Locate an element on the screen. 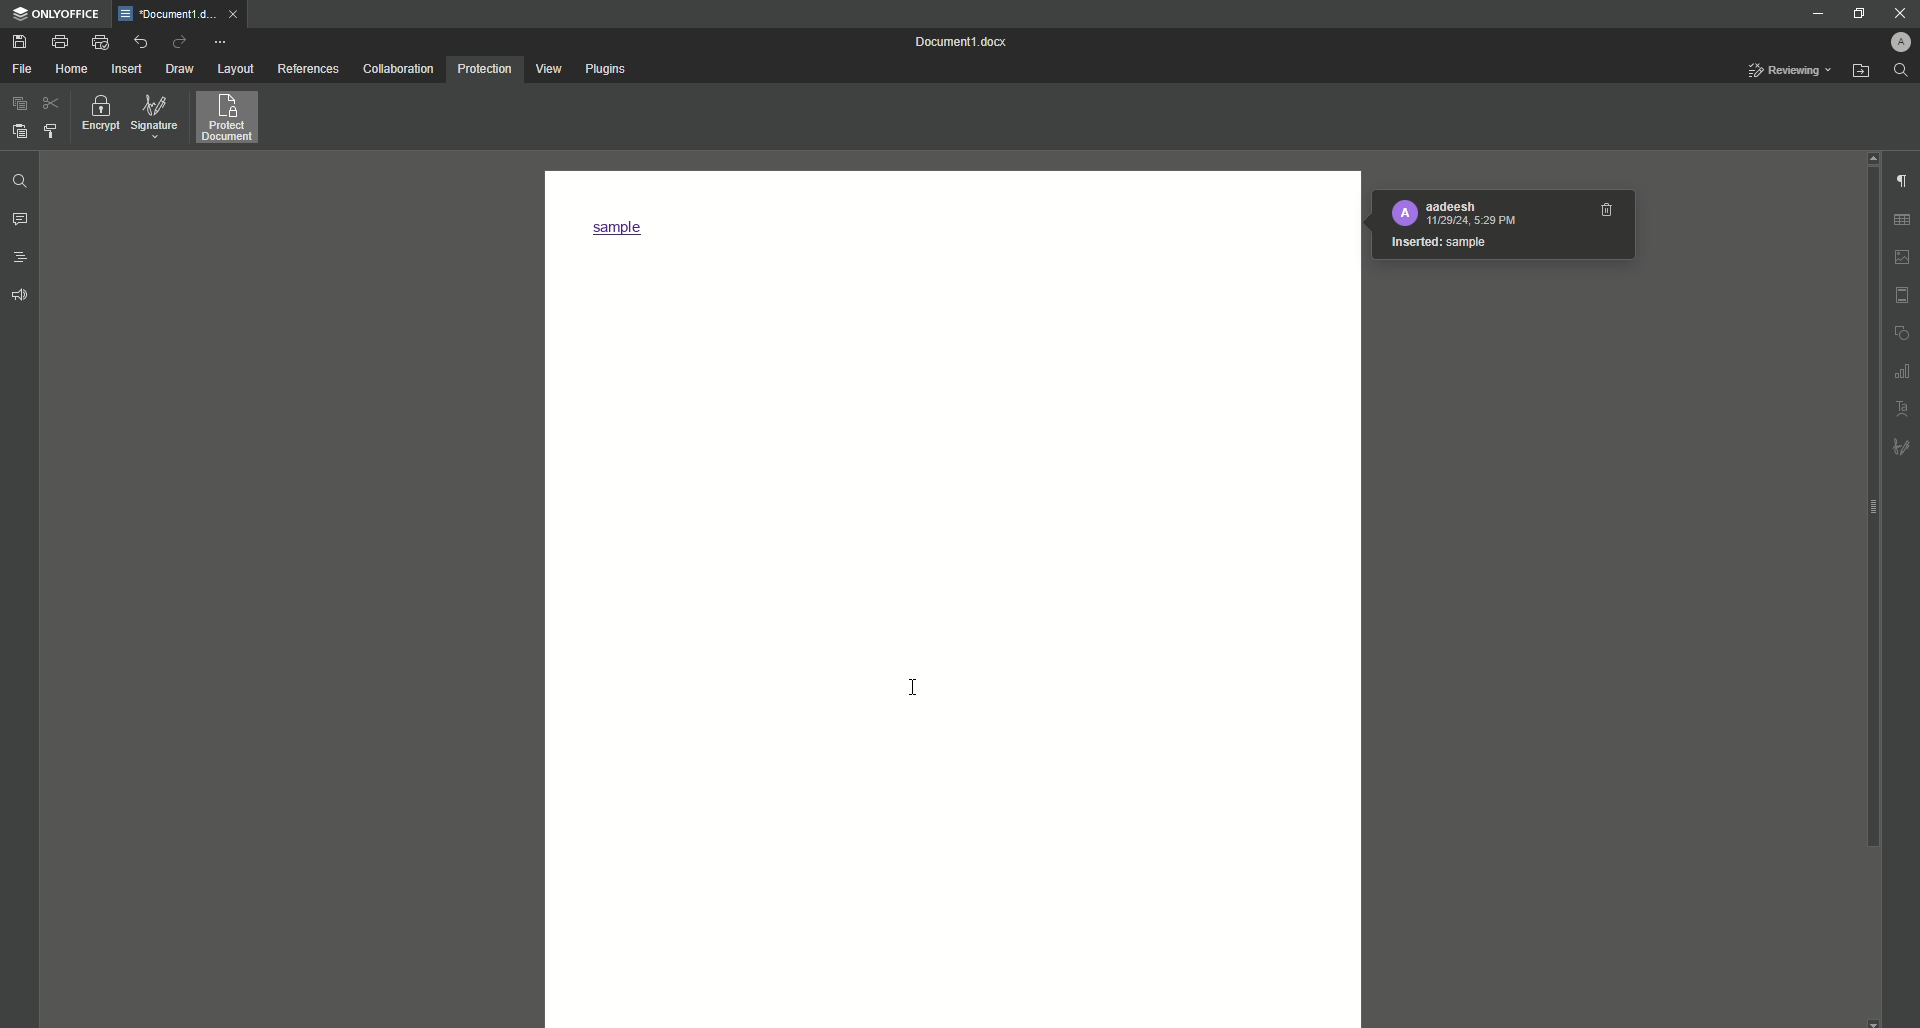 This screenshot has width=1920, height=1028. Home is located at coordinates (71, 70).